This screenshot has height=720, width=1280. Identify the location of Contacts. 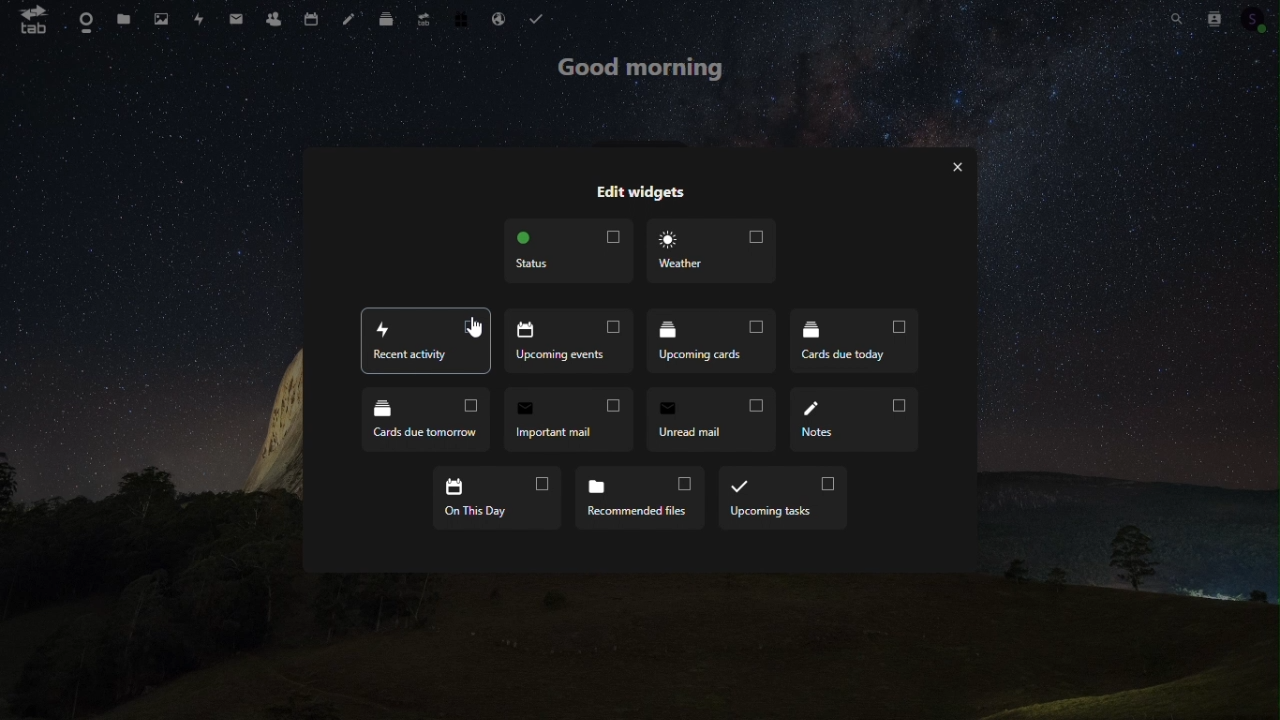
(1215, 17).